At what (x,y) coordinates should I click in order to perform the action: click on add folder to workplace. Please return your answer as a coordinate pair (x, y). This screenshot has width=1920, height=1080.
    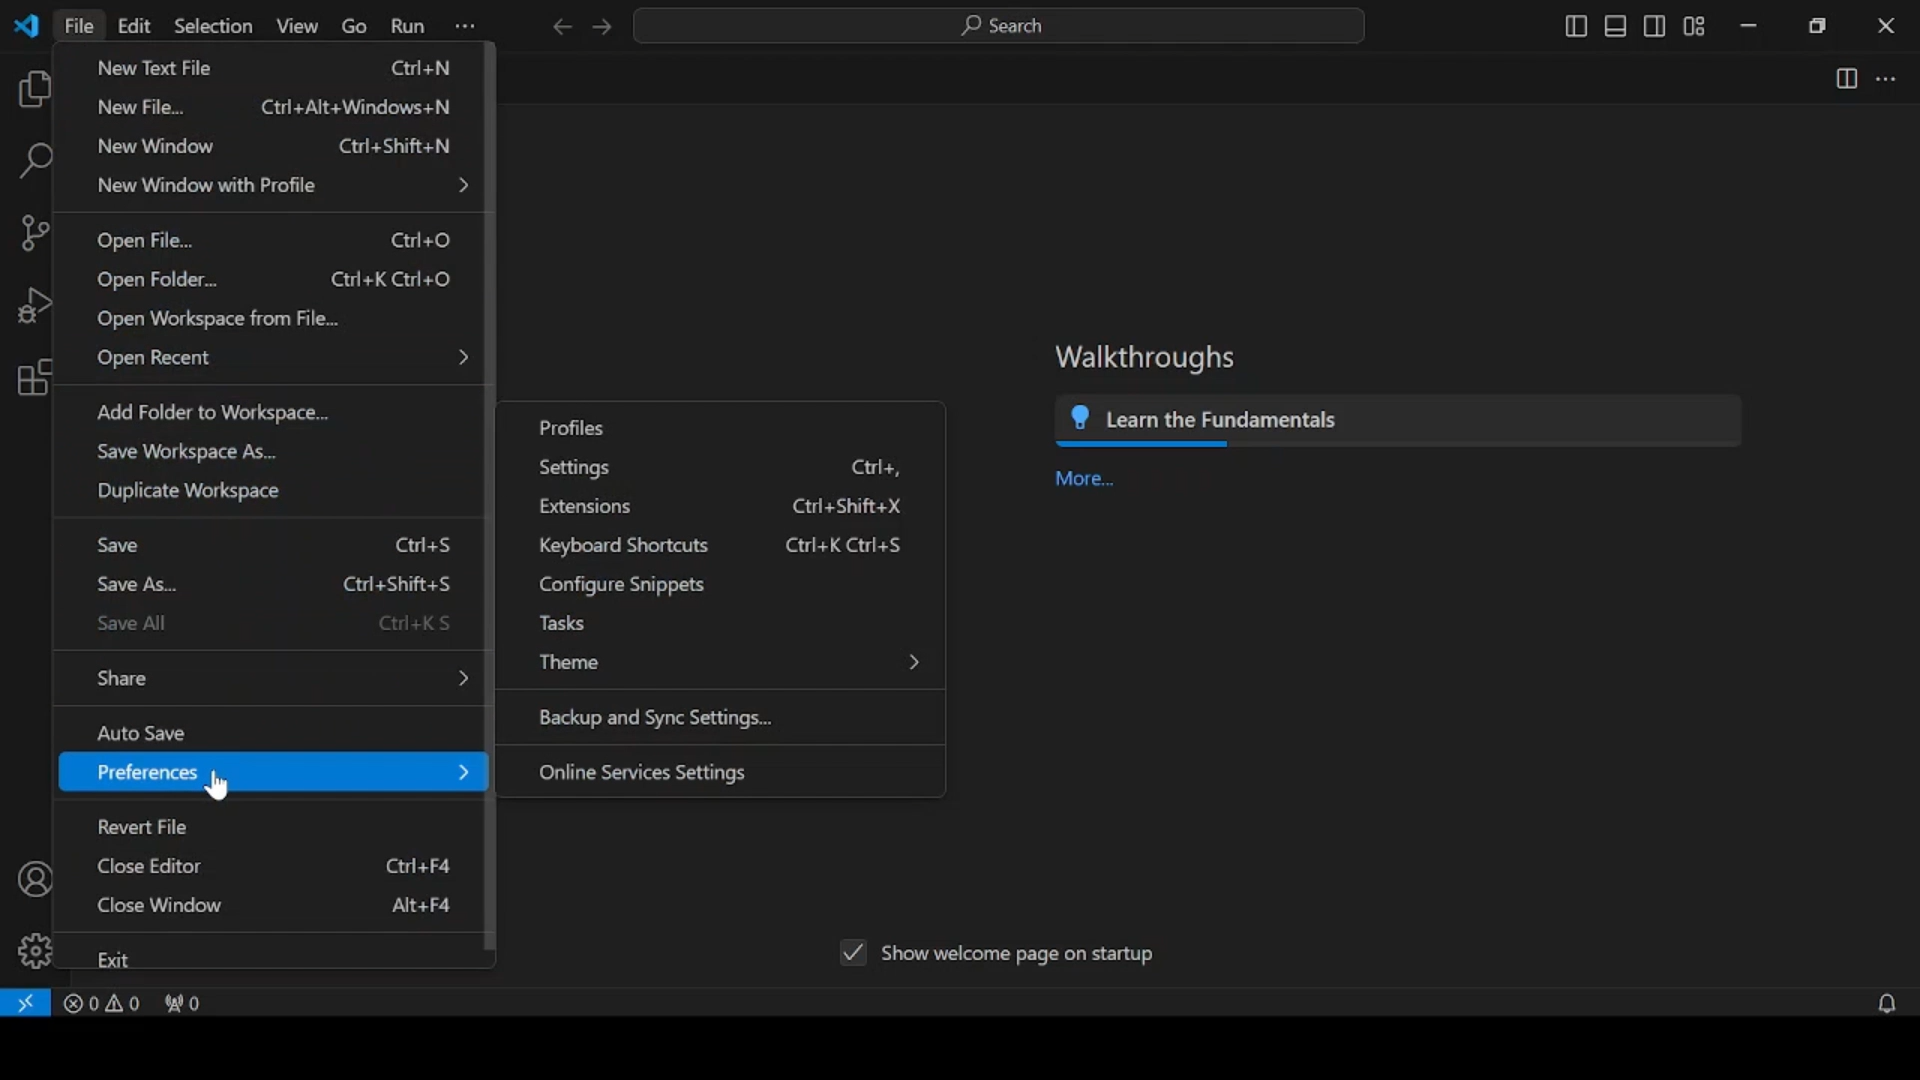
    Looking at the image, I should click on (216, 412).